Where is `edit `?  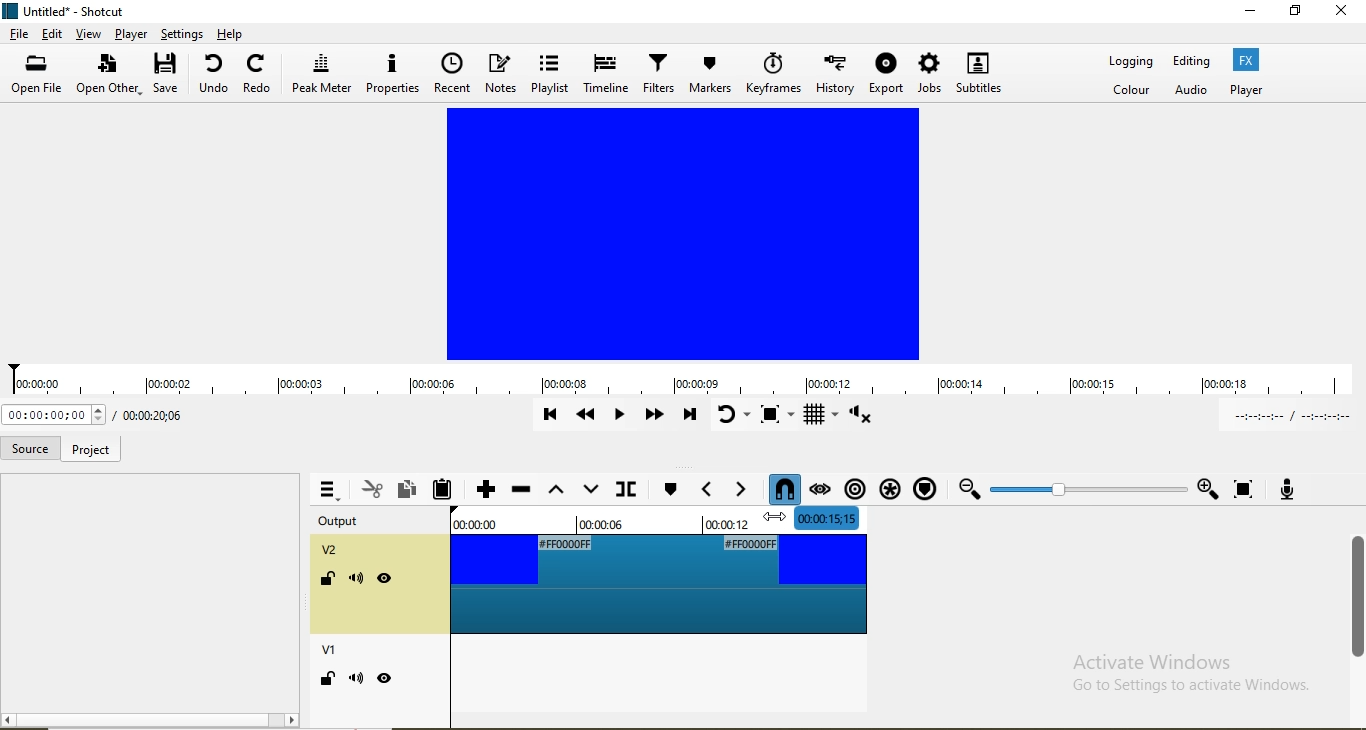 edit  is located at coordinates (53, 34).